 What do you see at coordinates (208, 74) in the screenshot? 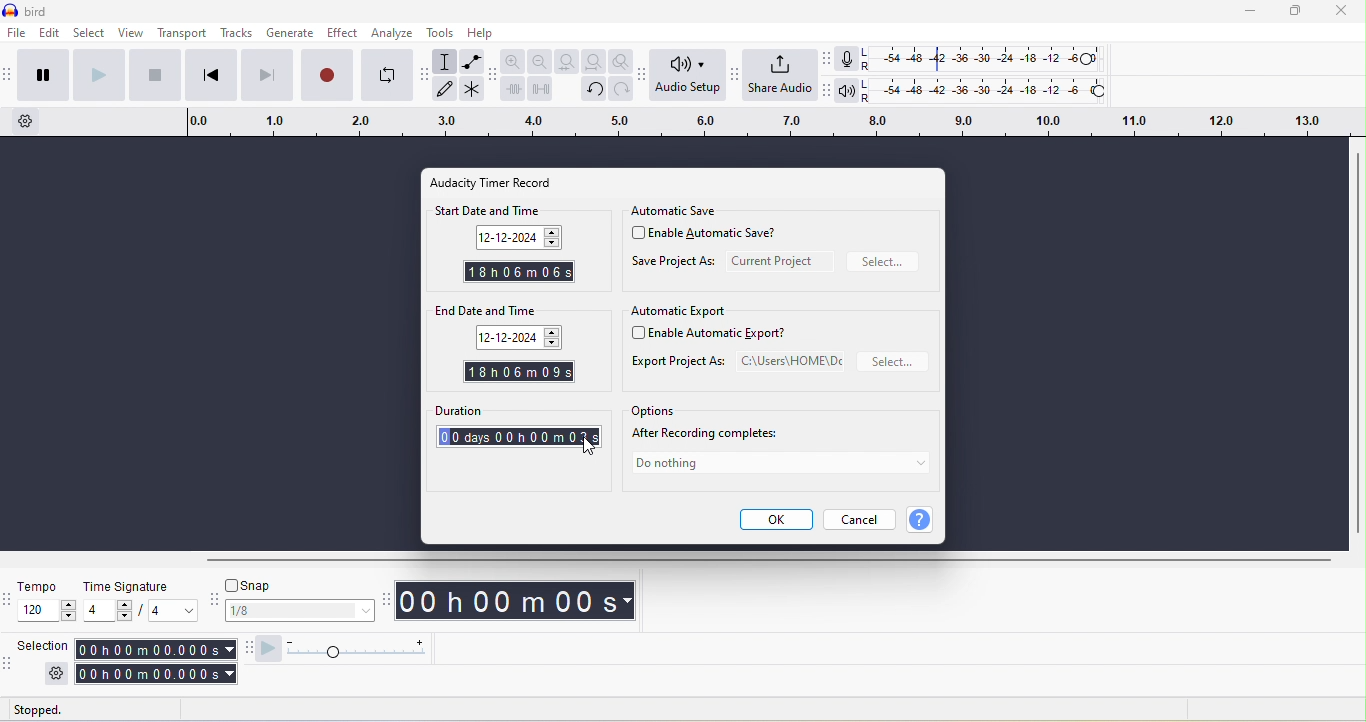
I see `skip to start` at bounding box center [208, 74].